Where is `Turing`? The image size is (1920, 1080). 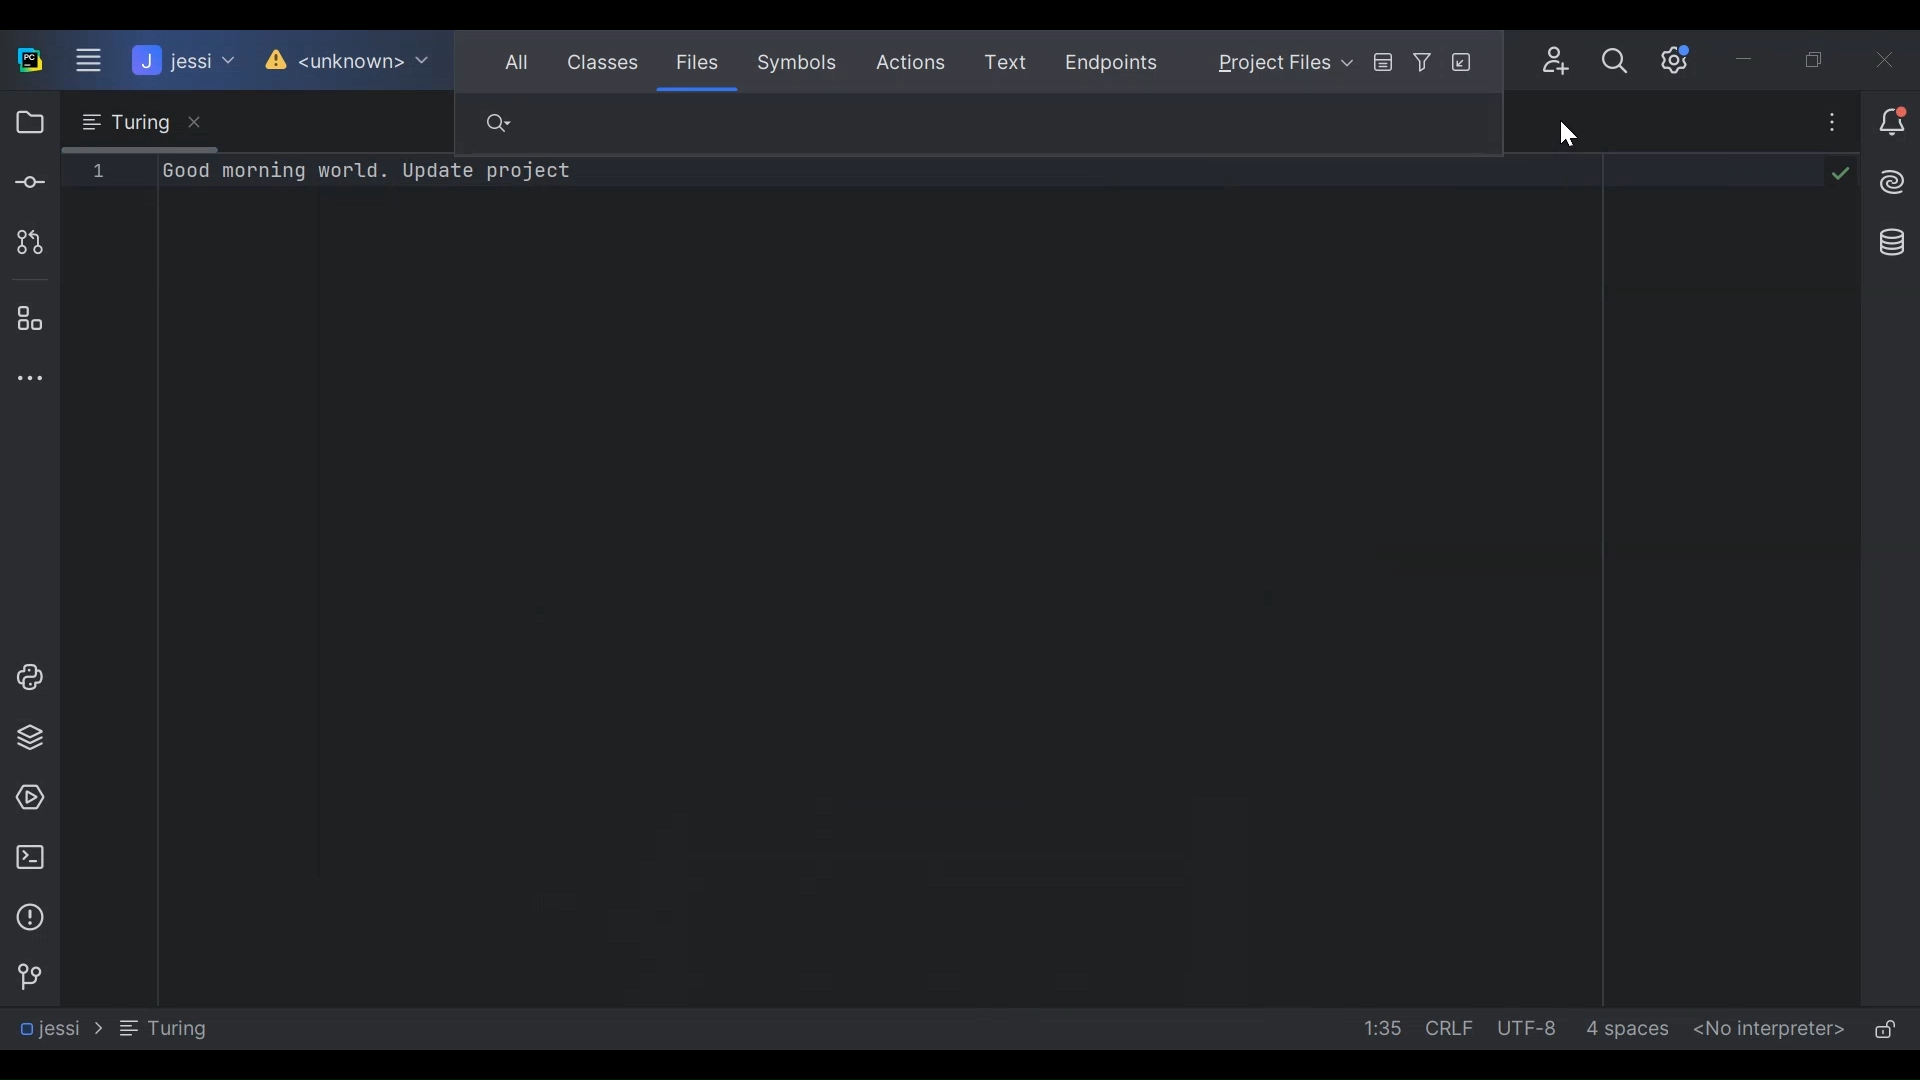 Turing is located at coordinates (140, 127).